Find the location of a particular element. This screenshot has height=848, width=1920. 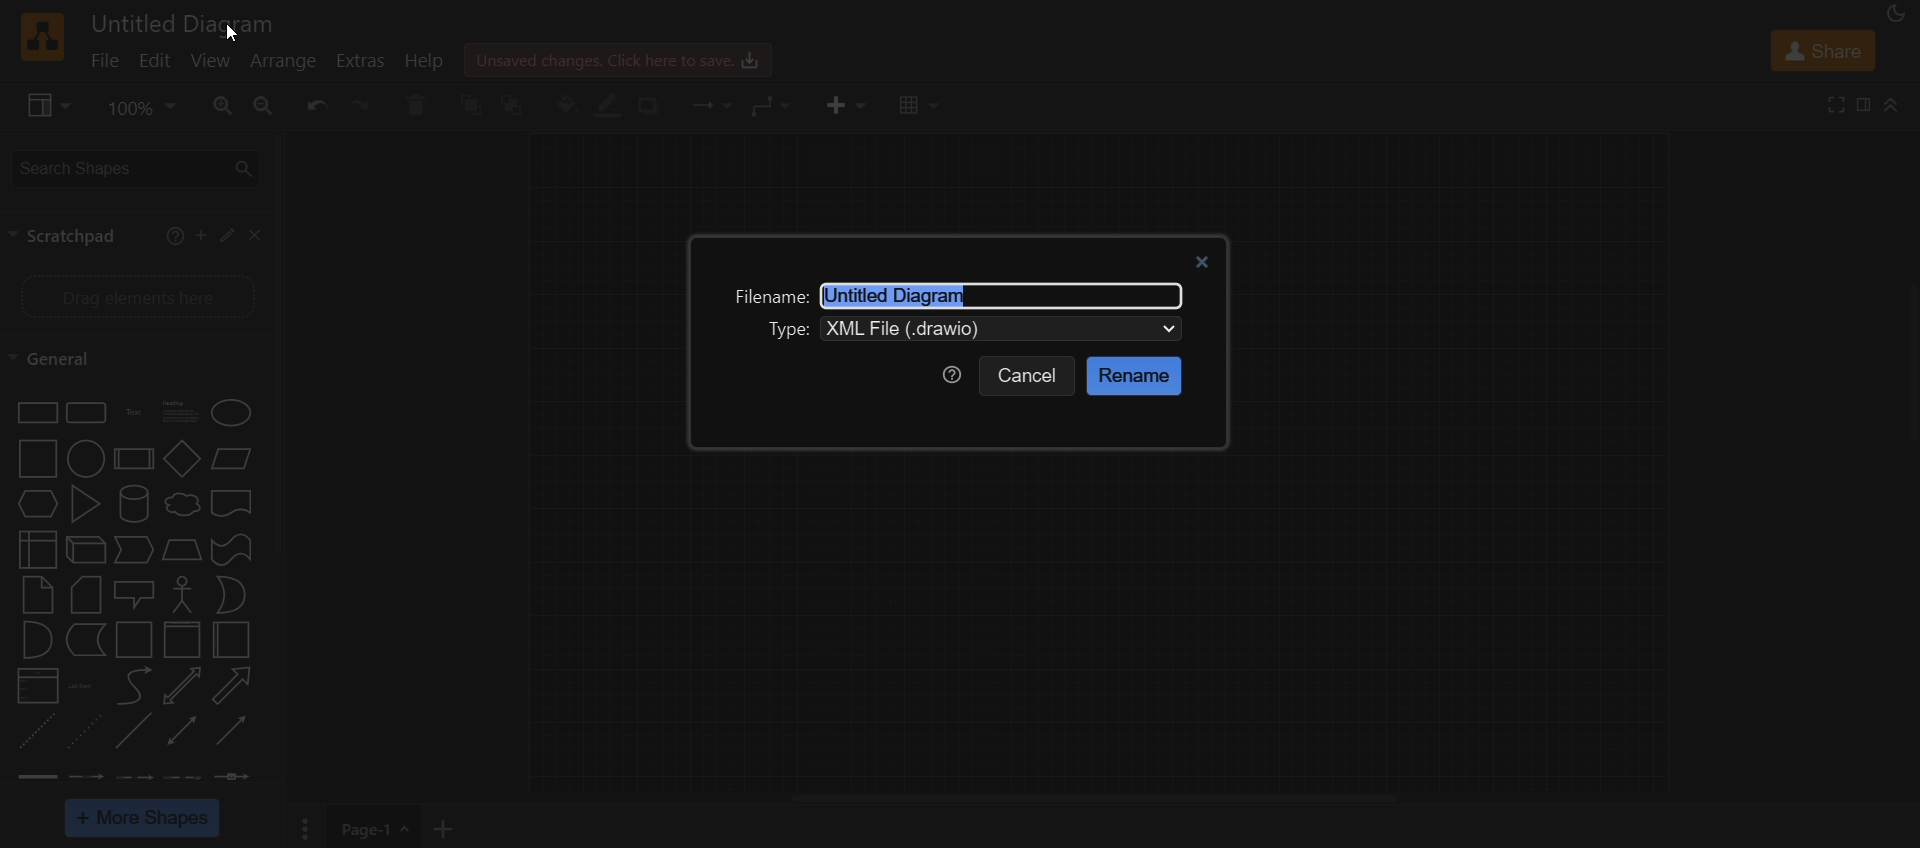

connection is located at coordinates (706, 104).